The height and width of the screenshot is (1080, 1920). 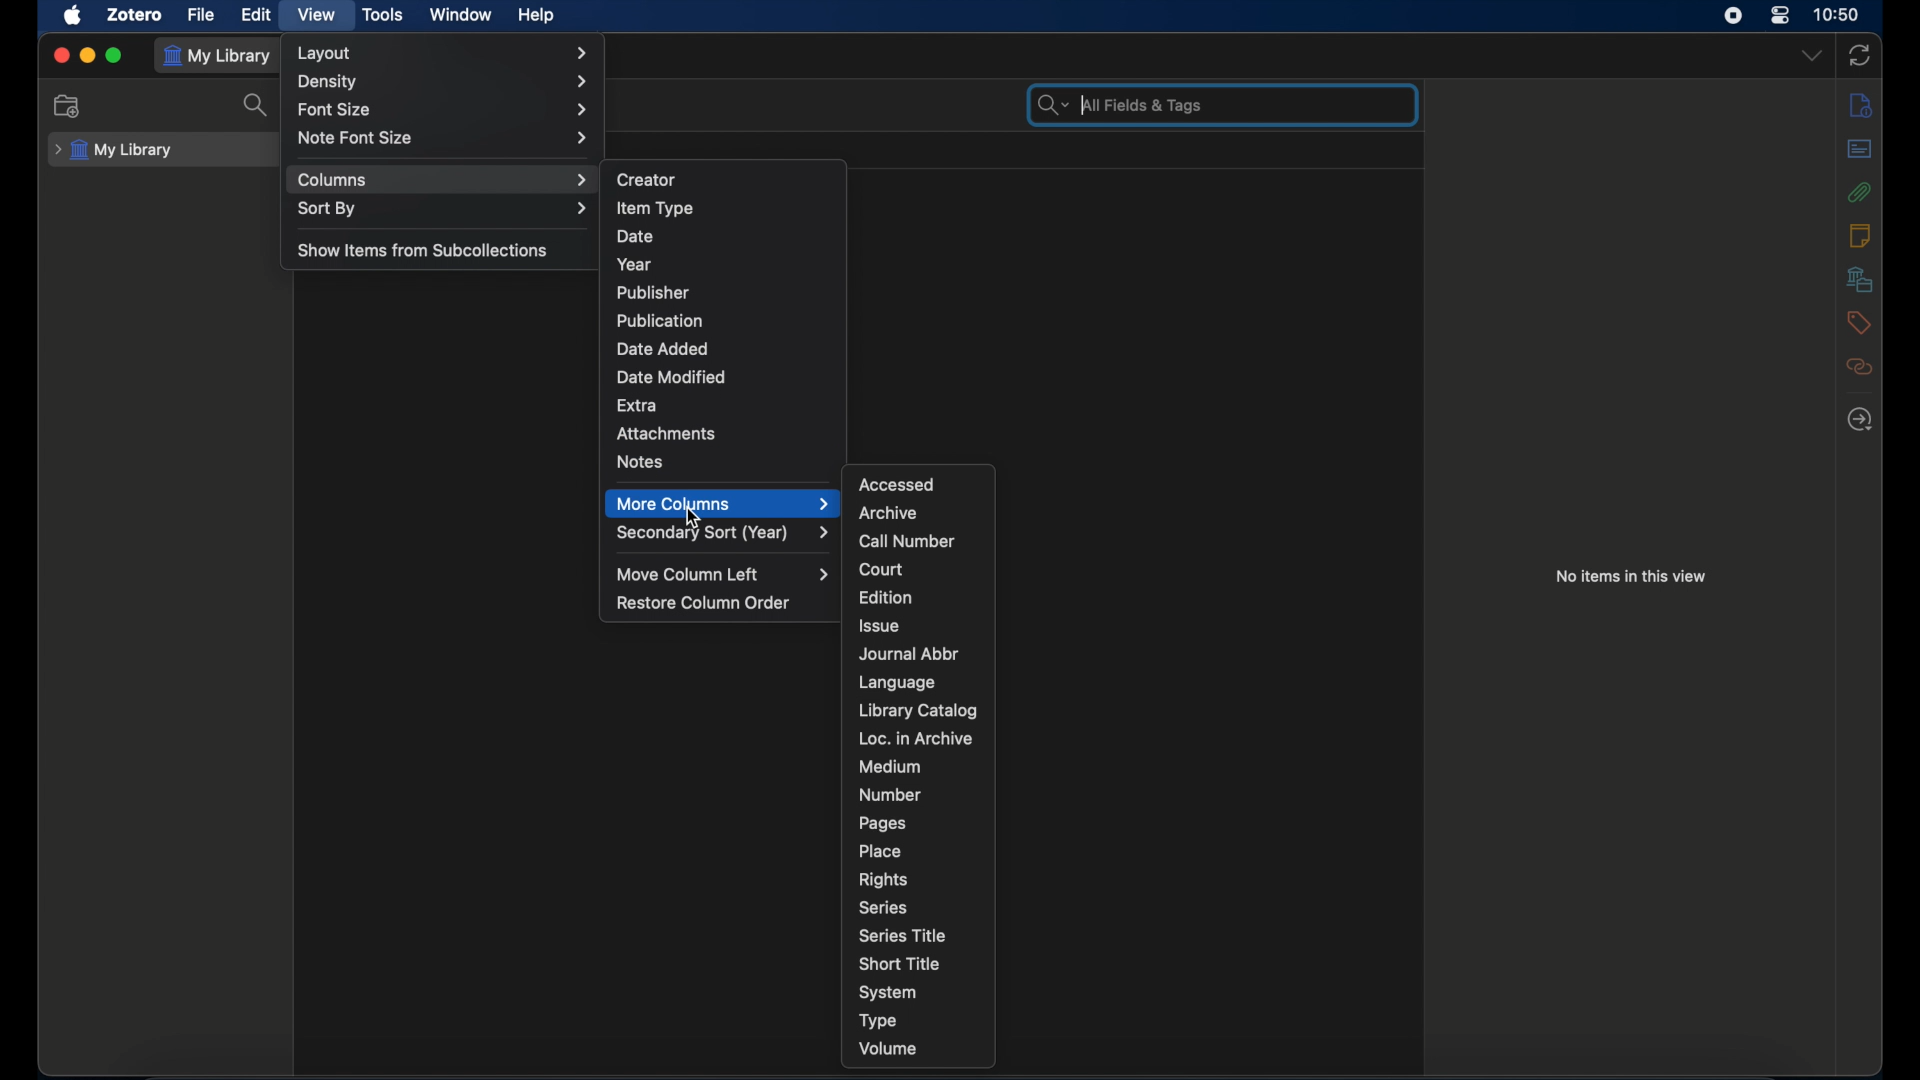 I want to click on issue, so click(x=881, y=626).